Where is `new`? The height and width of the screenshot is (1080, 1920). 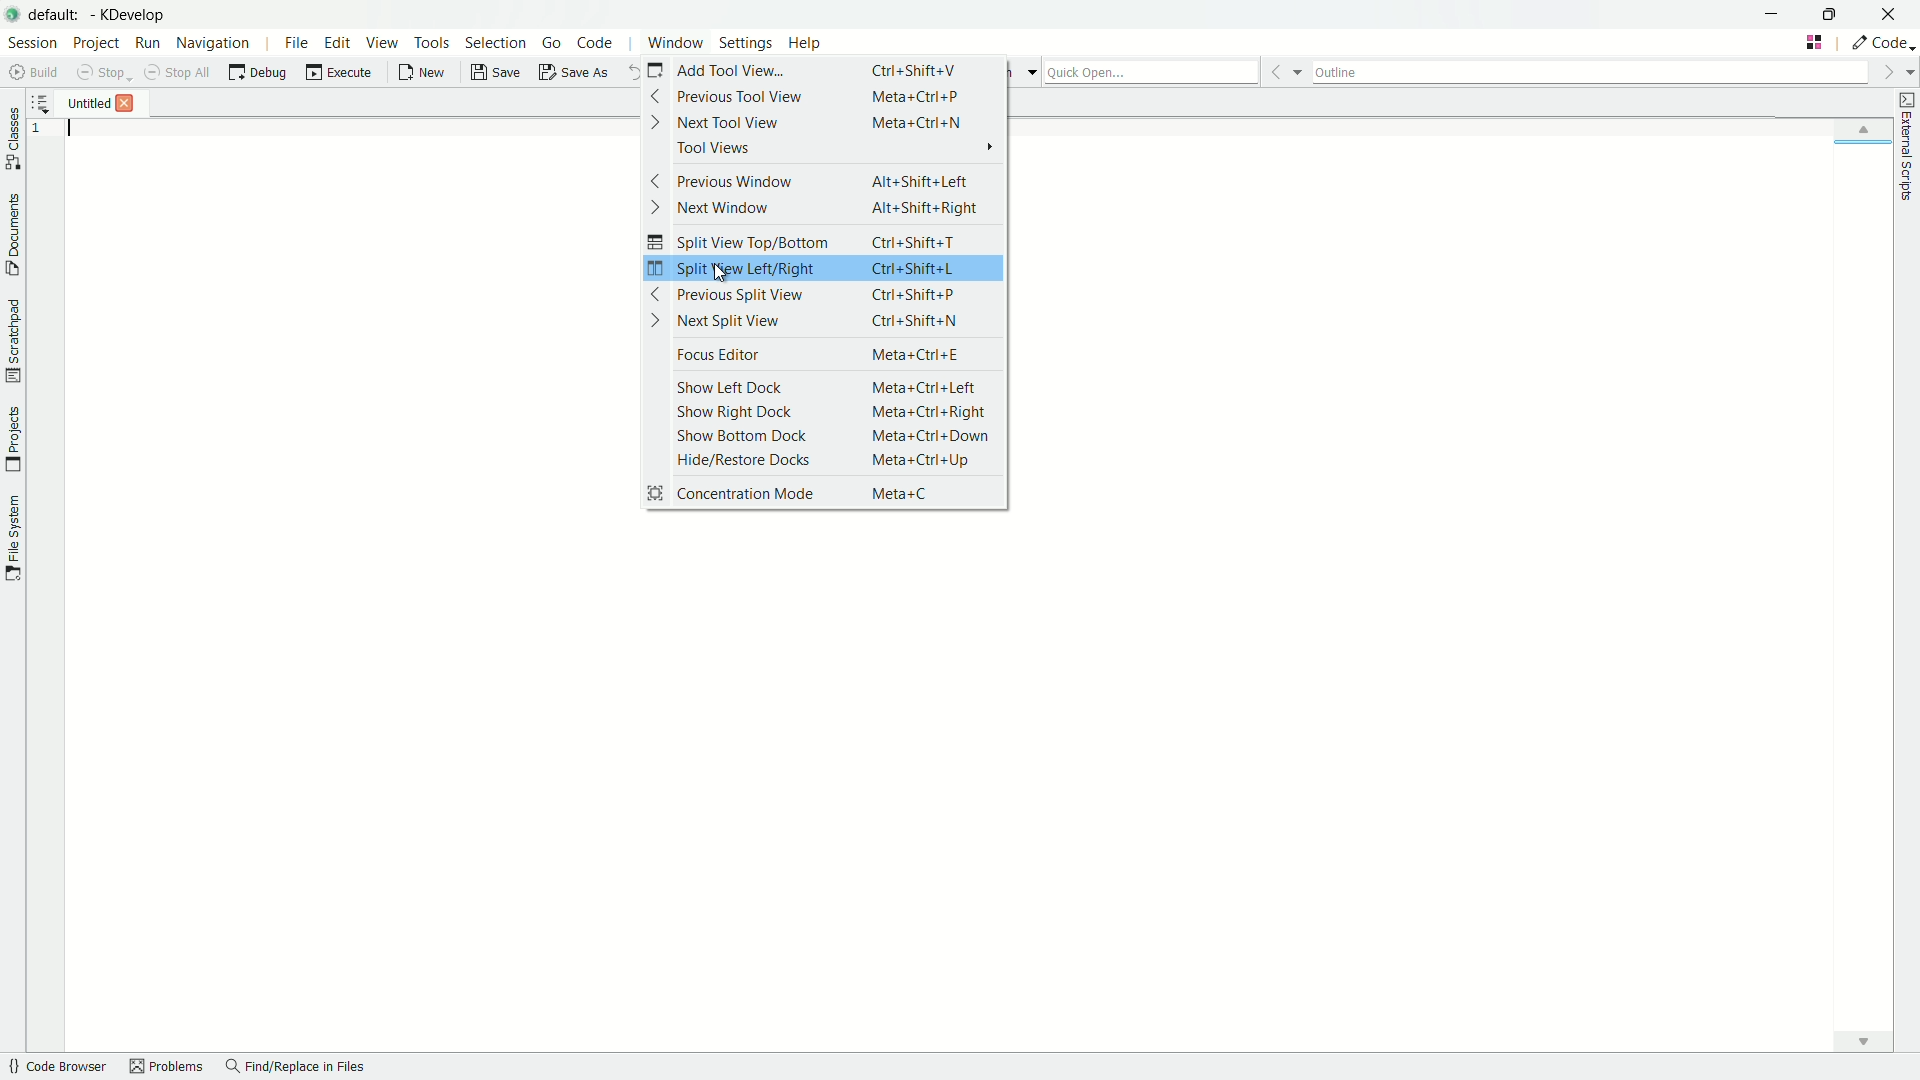
new is located at coordinates (421, 73).